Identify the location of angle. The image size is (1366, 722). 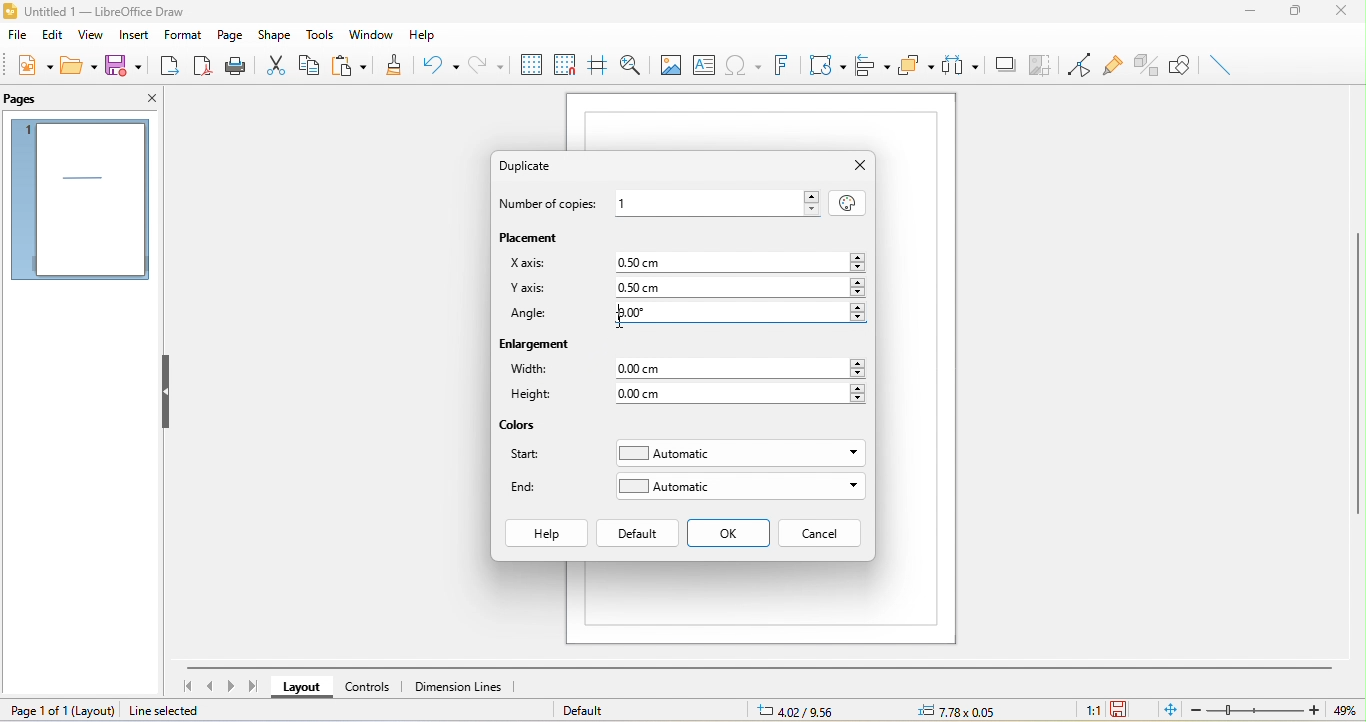
(531, 316).